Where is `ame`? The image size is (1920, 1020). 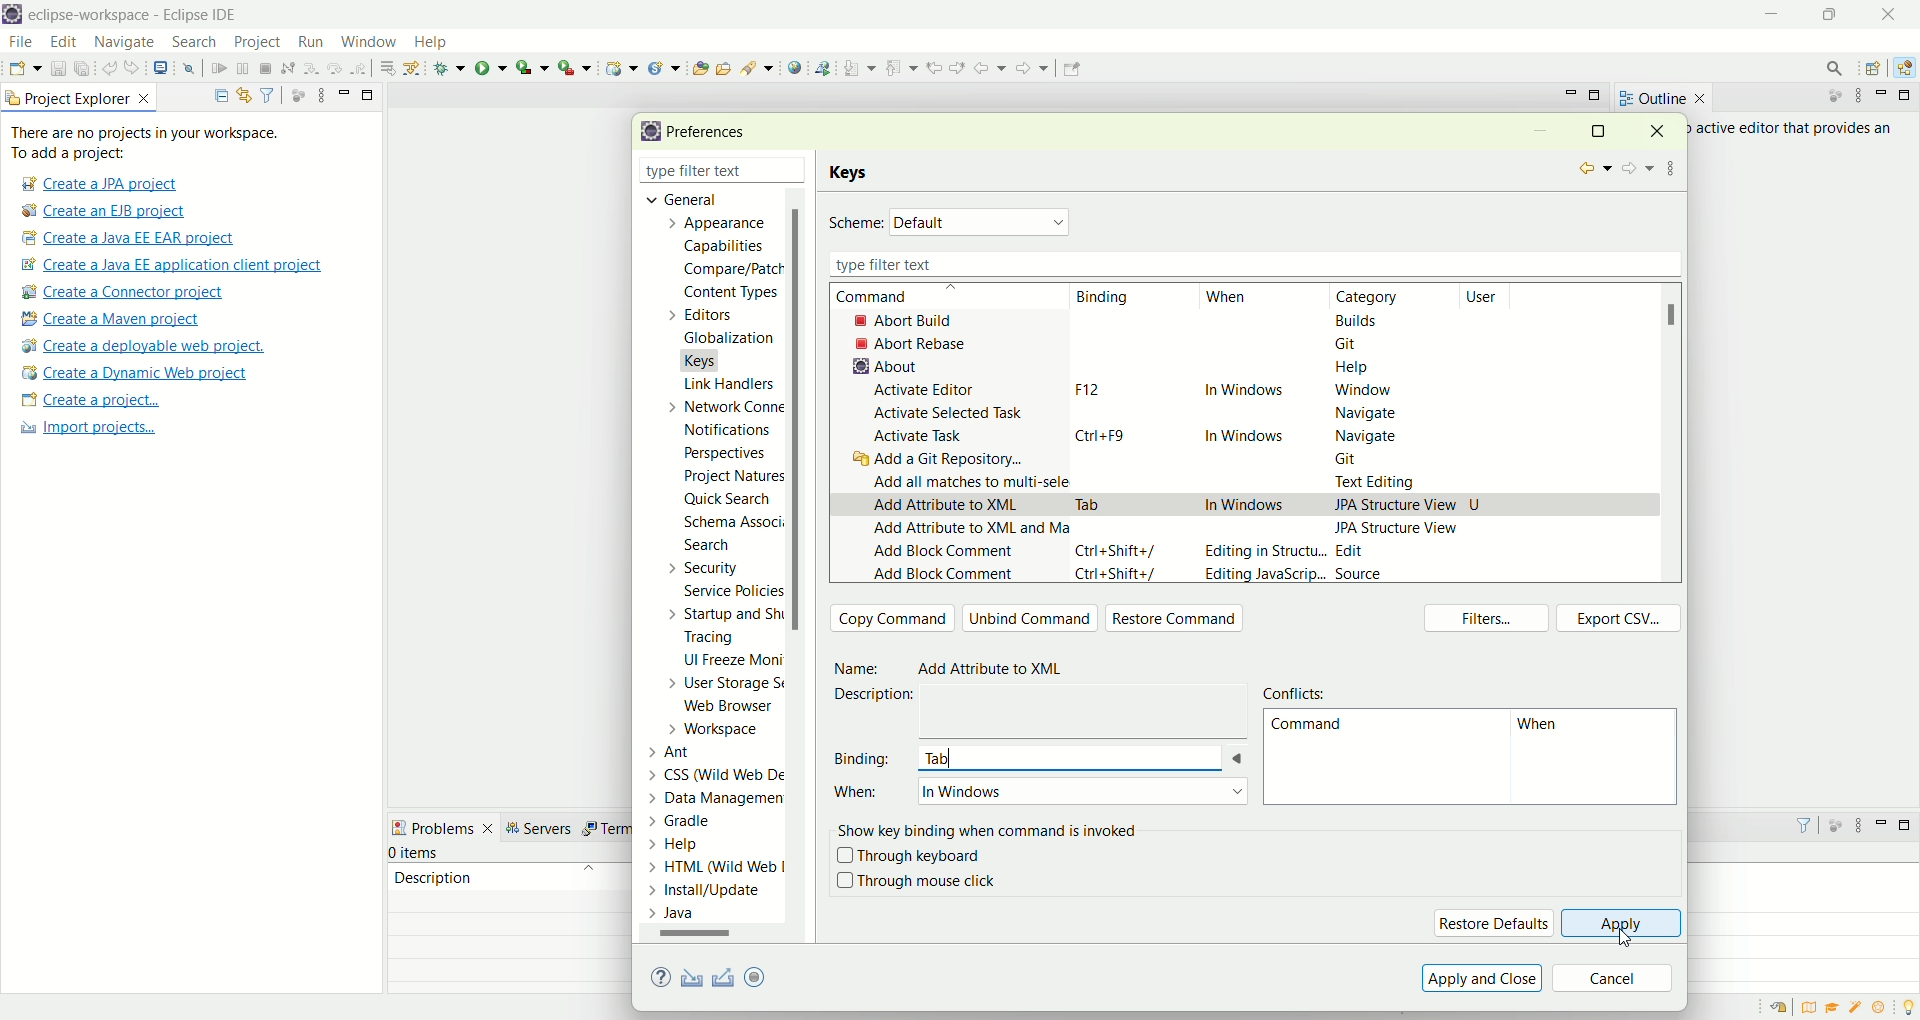 ame is located at coordinates (860, 669).